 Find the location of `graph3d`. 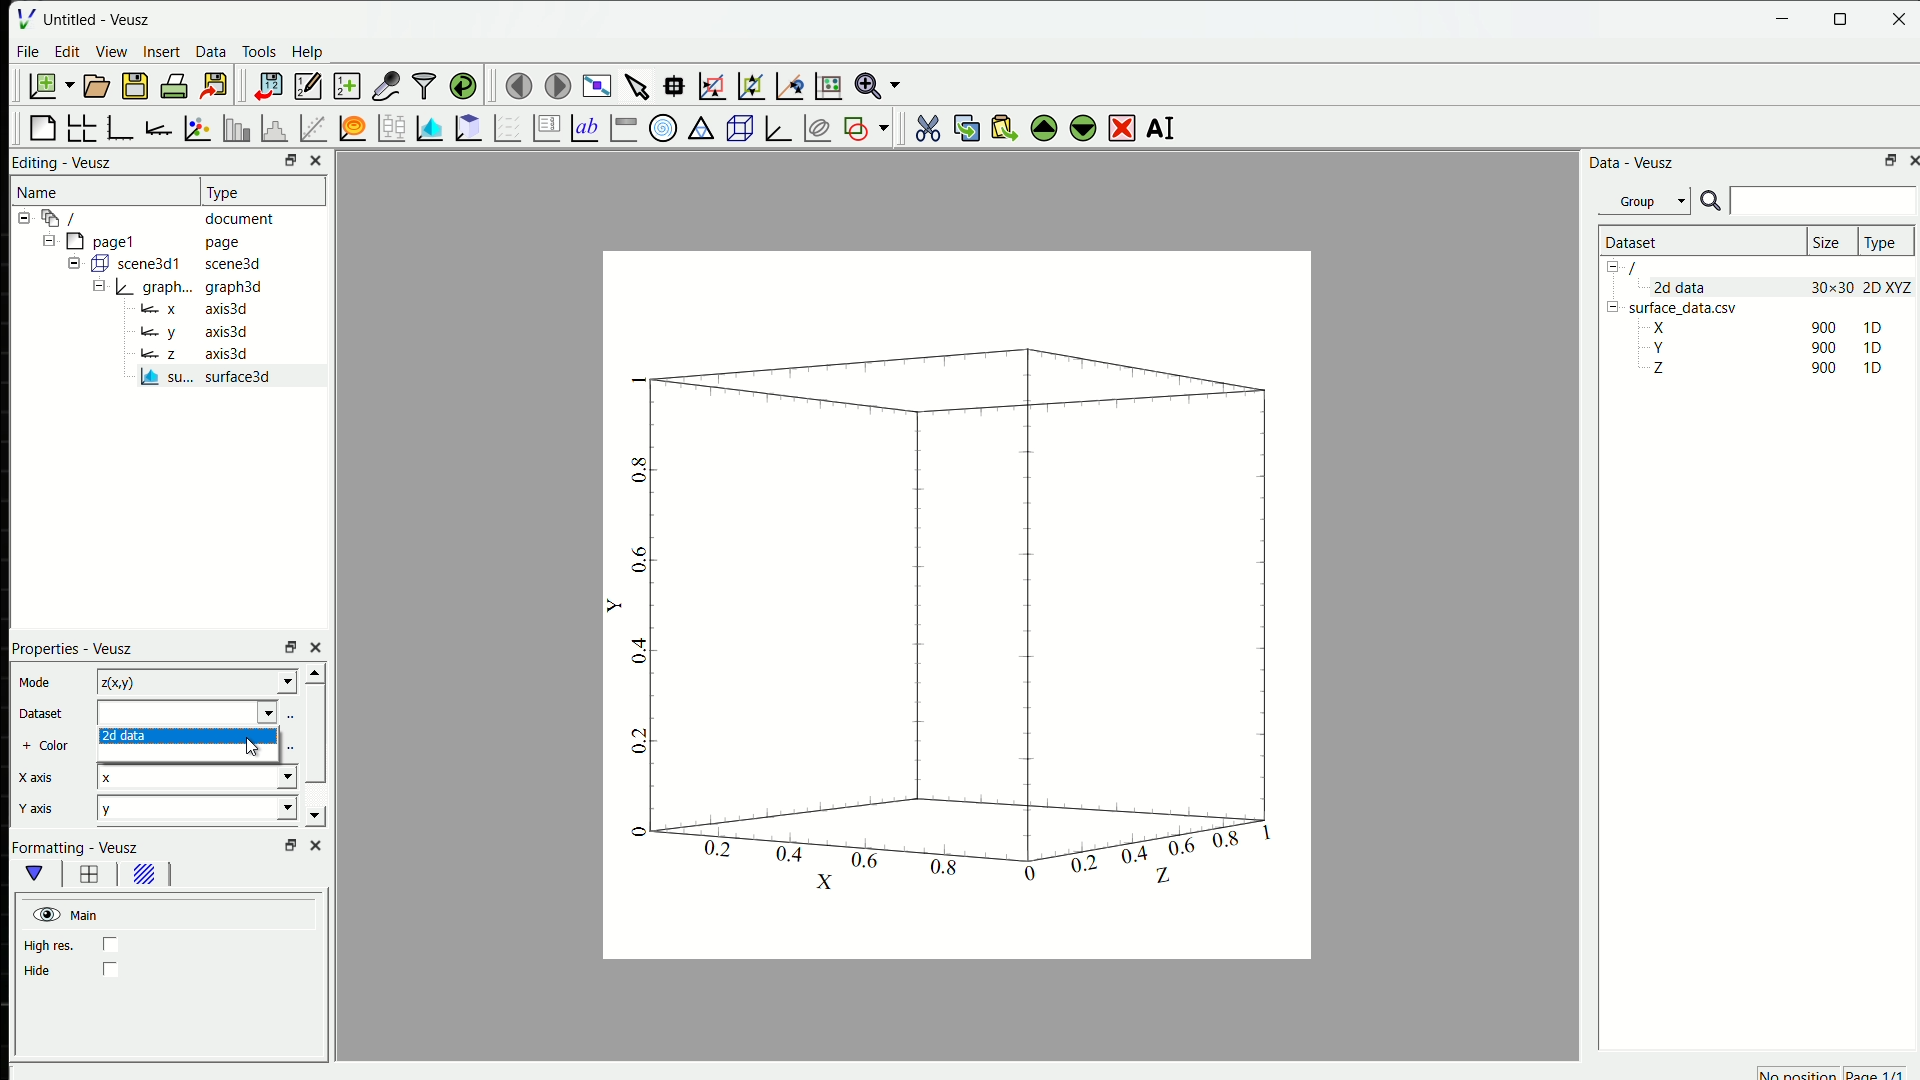

graph3d is located at coordinates (237, 289).